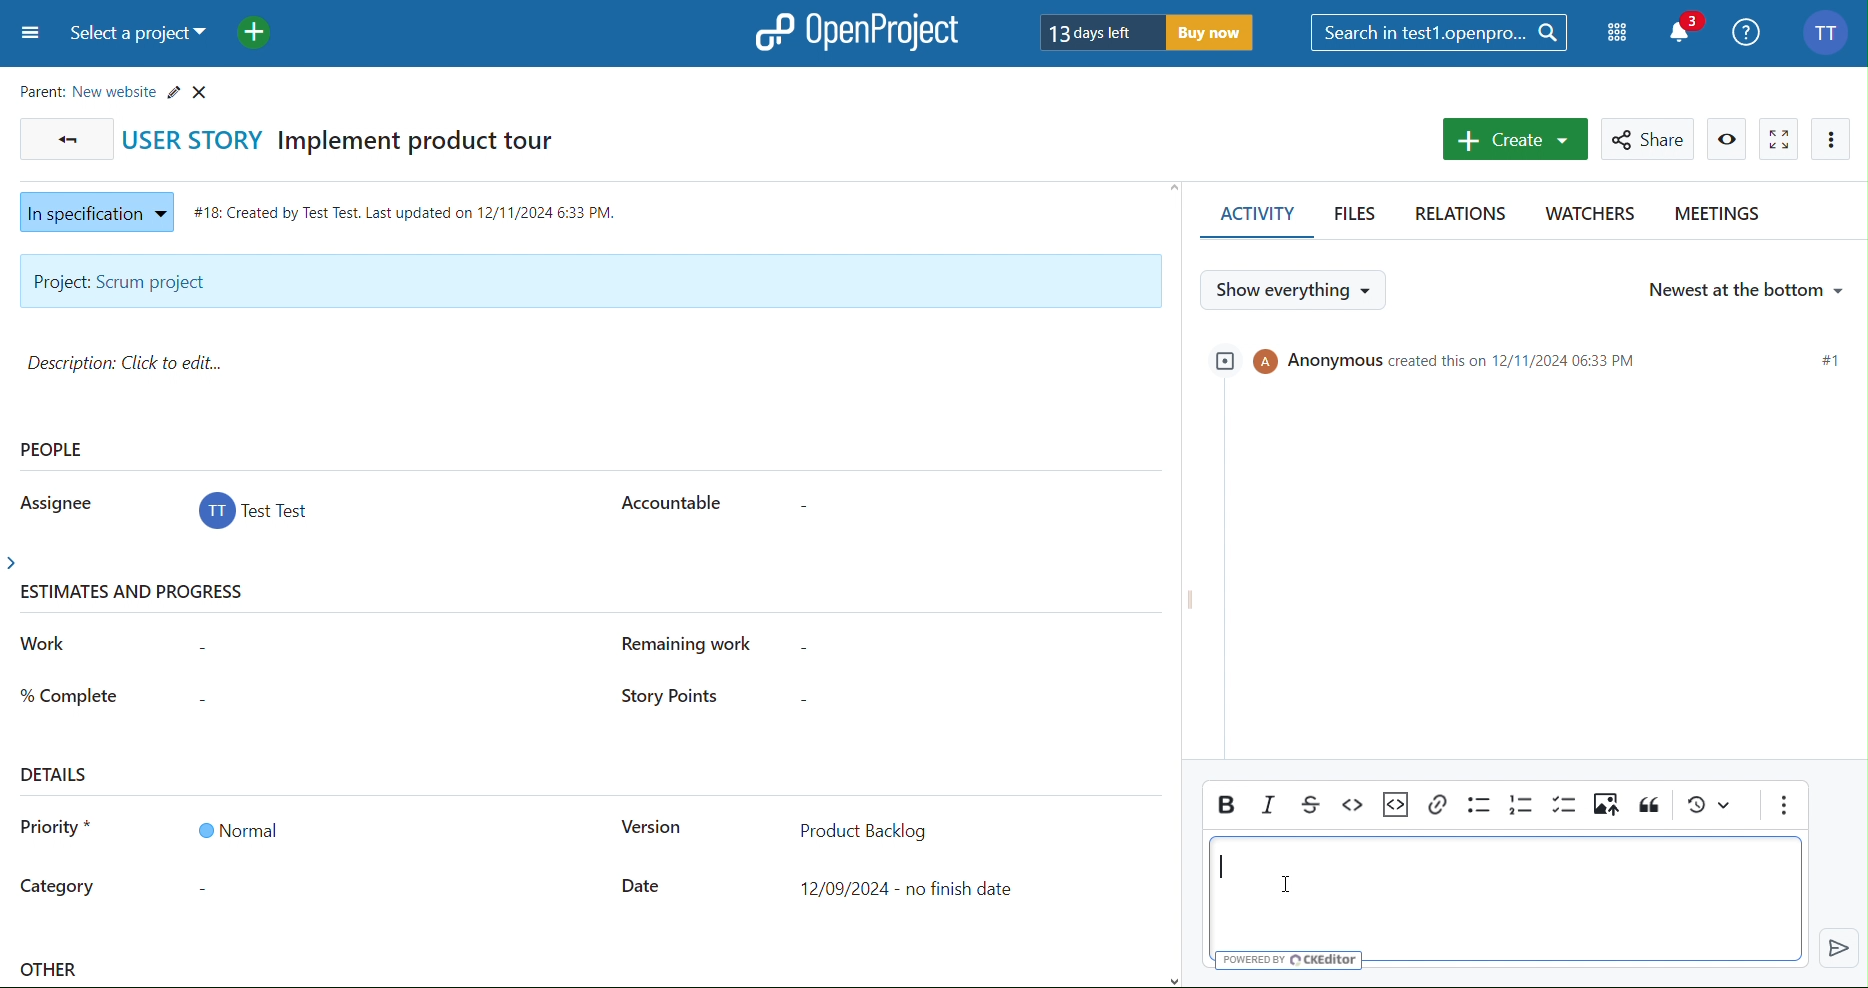 This screenshot has height=988, width=1868. Describe the element at coordinates (1606, 808) in the screenshot. I see `Insert Image` at that location.